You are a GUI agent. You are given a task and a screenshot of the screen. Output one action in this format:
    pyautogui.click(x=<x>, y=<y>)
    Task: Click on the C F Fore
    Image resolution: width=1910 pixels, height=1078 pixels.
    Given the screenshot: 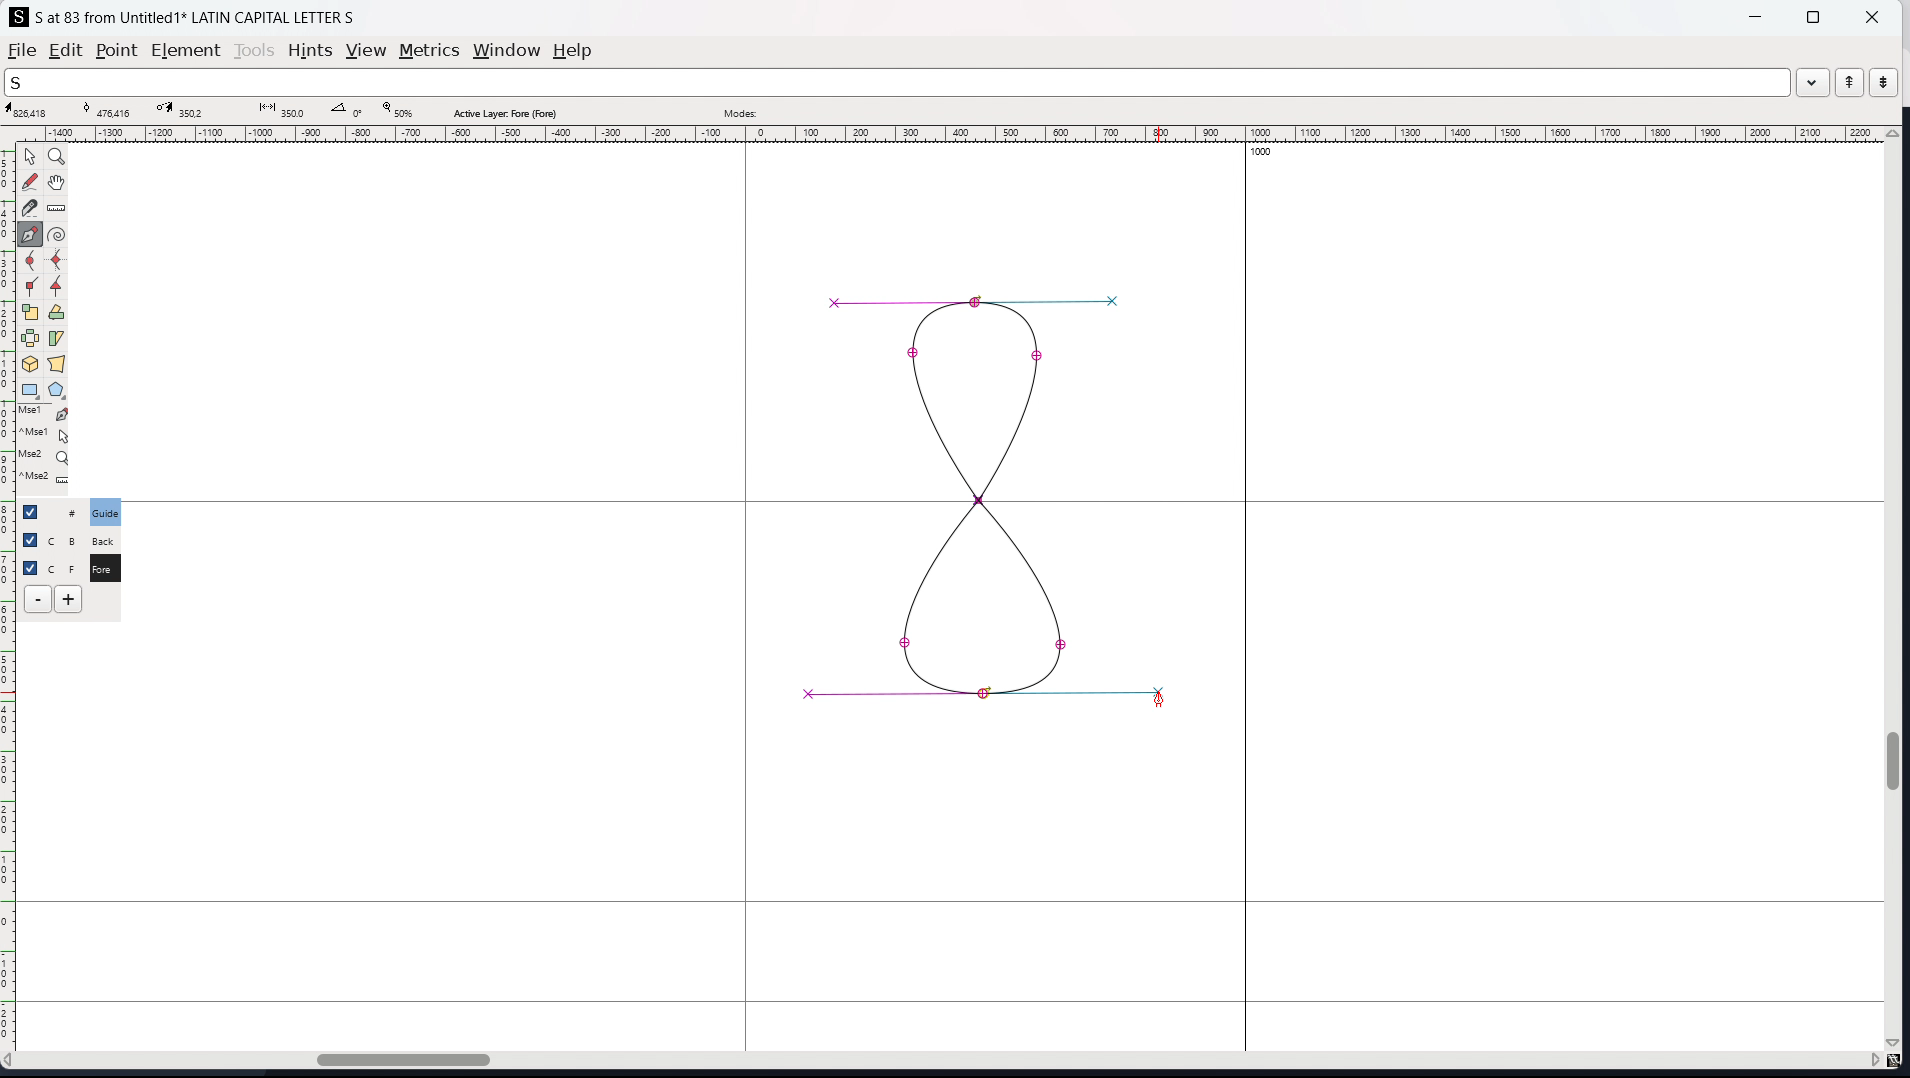 What is the action you would take?
    pyautogui.click(x=104, y=567)
    